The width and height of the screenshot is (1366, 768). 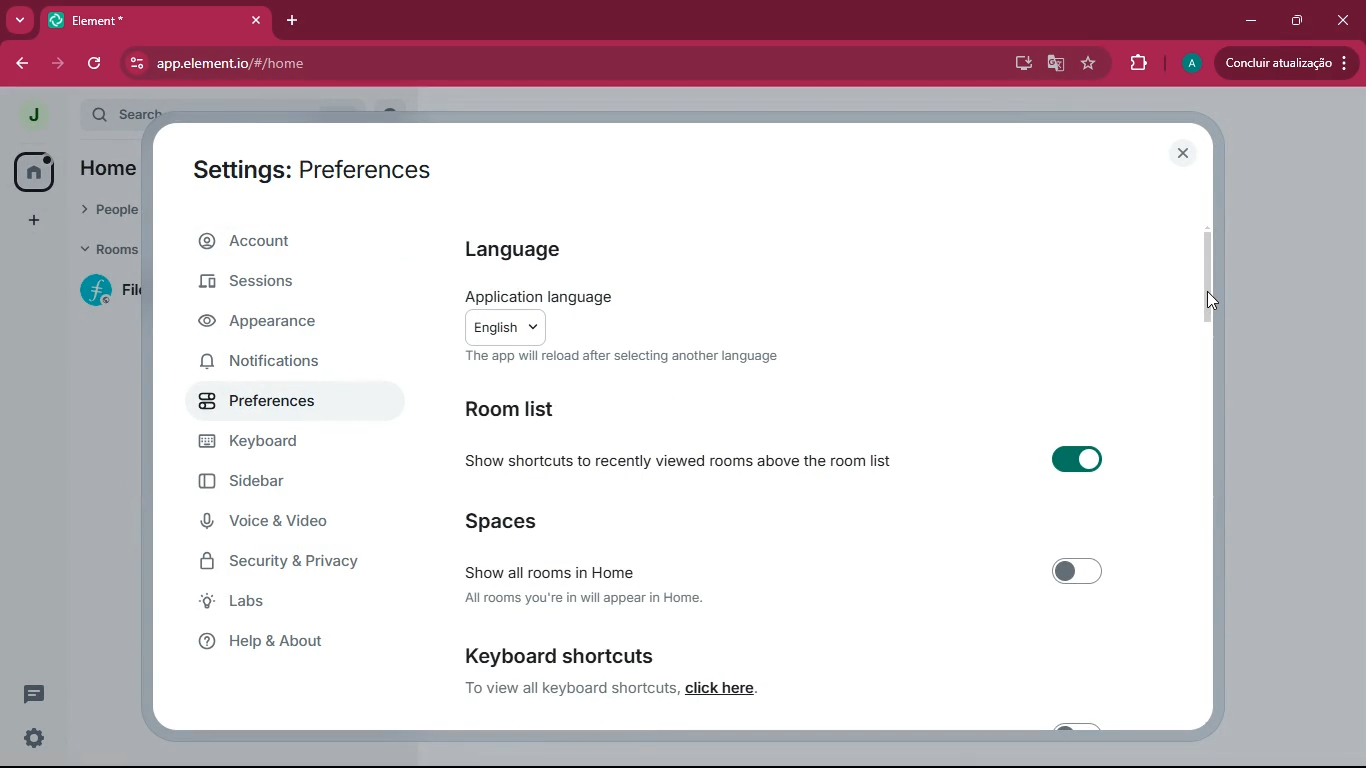 What do you see at coordinates (273, 326) in the screenshot?
I see `appearance` at bounding box center [273, 326].